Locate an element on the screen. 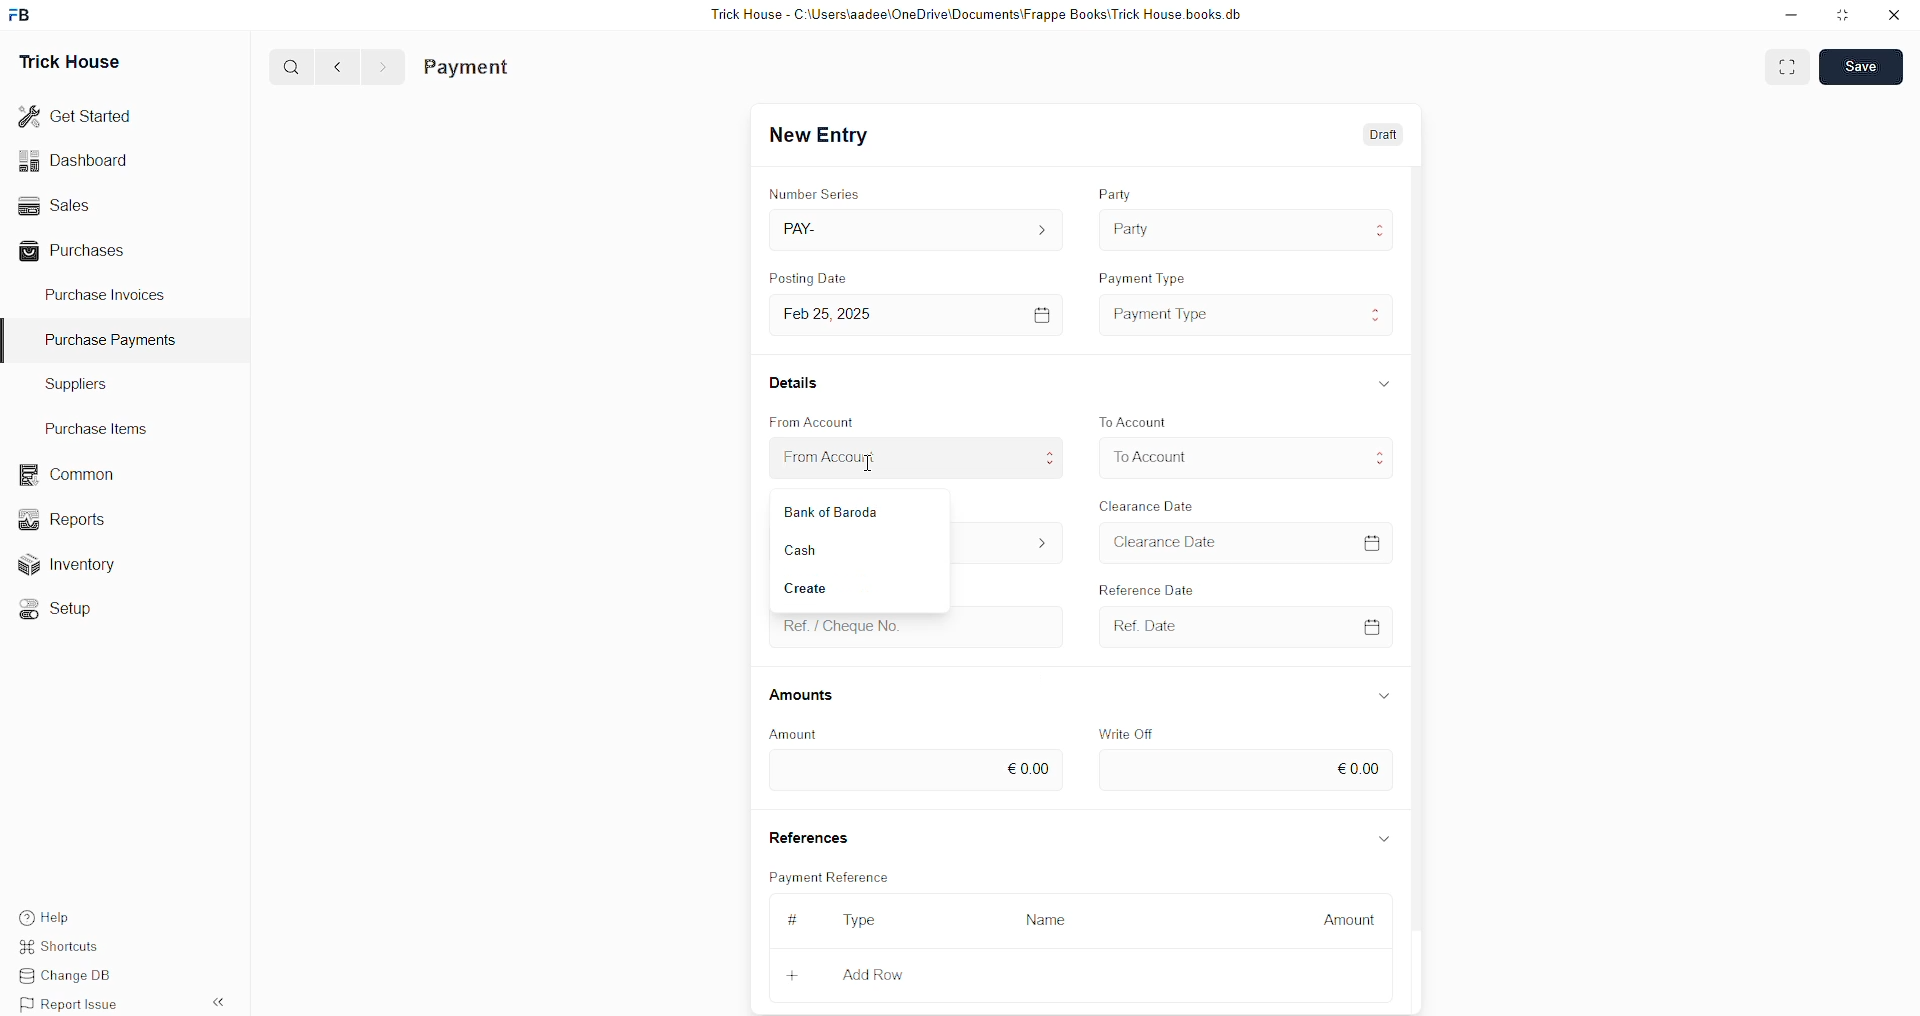  Change DB is located at coordinates (76, 977).